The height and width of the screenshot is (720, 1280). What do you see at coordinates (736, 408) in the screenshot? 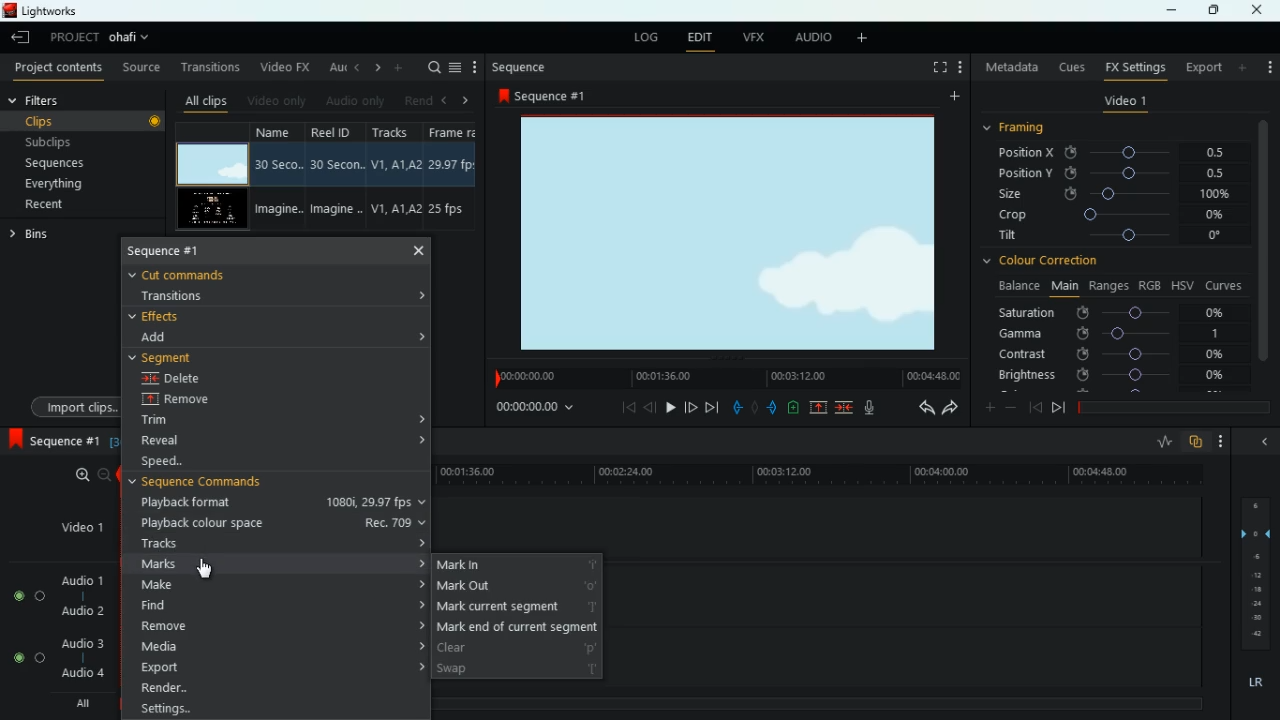
I see `pull` at bounding box center [736, 408].